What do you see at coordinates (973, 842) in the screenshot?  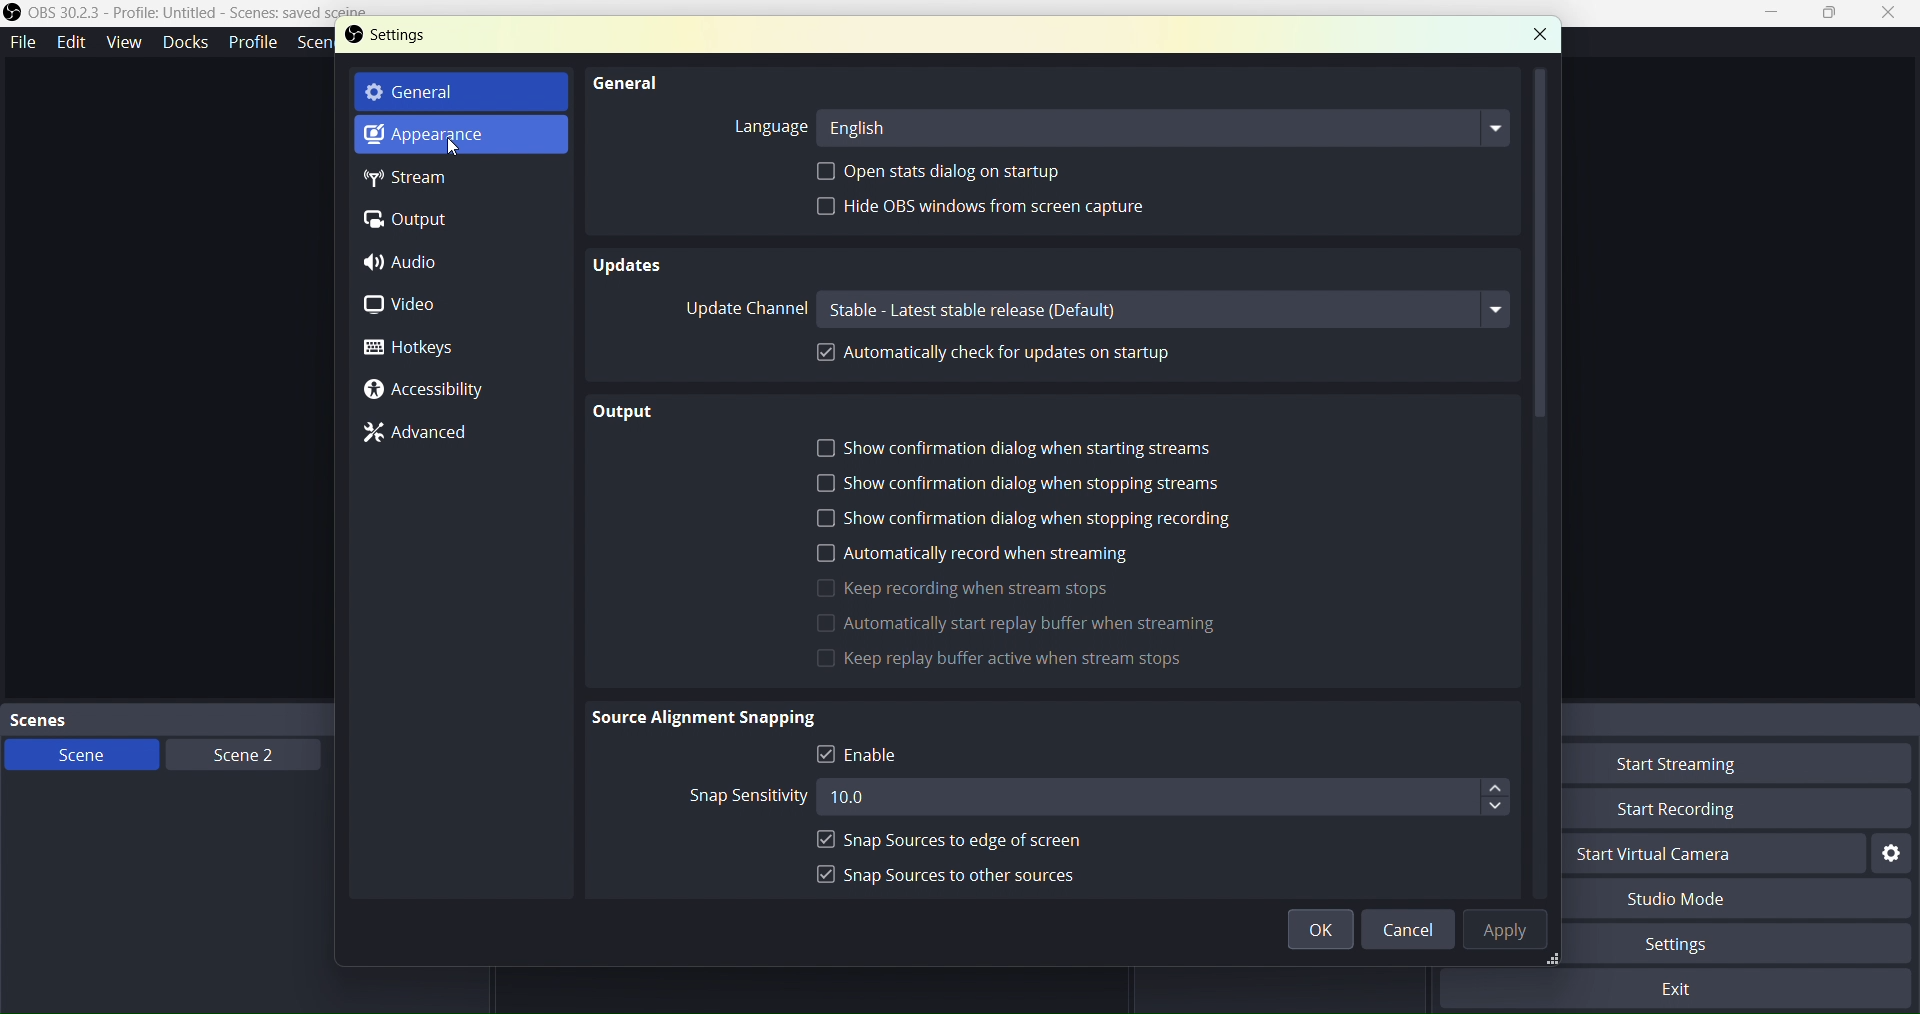 I see `Snap SOurces  to edge of screen` at bounding box center [973, 842].